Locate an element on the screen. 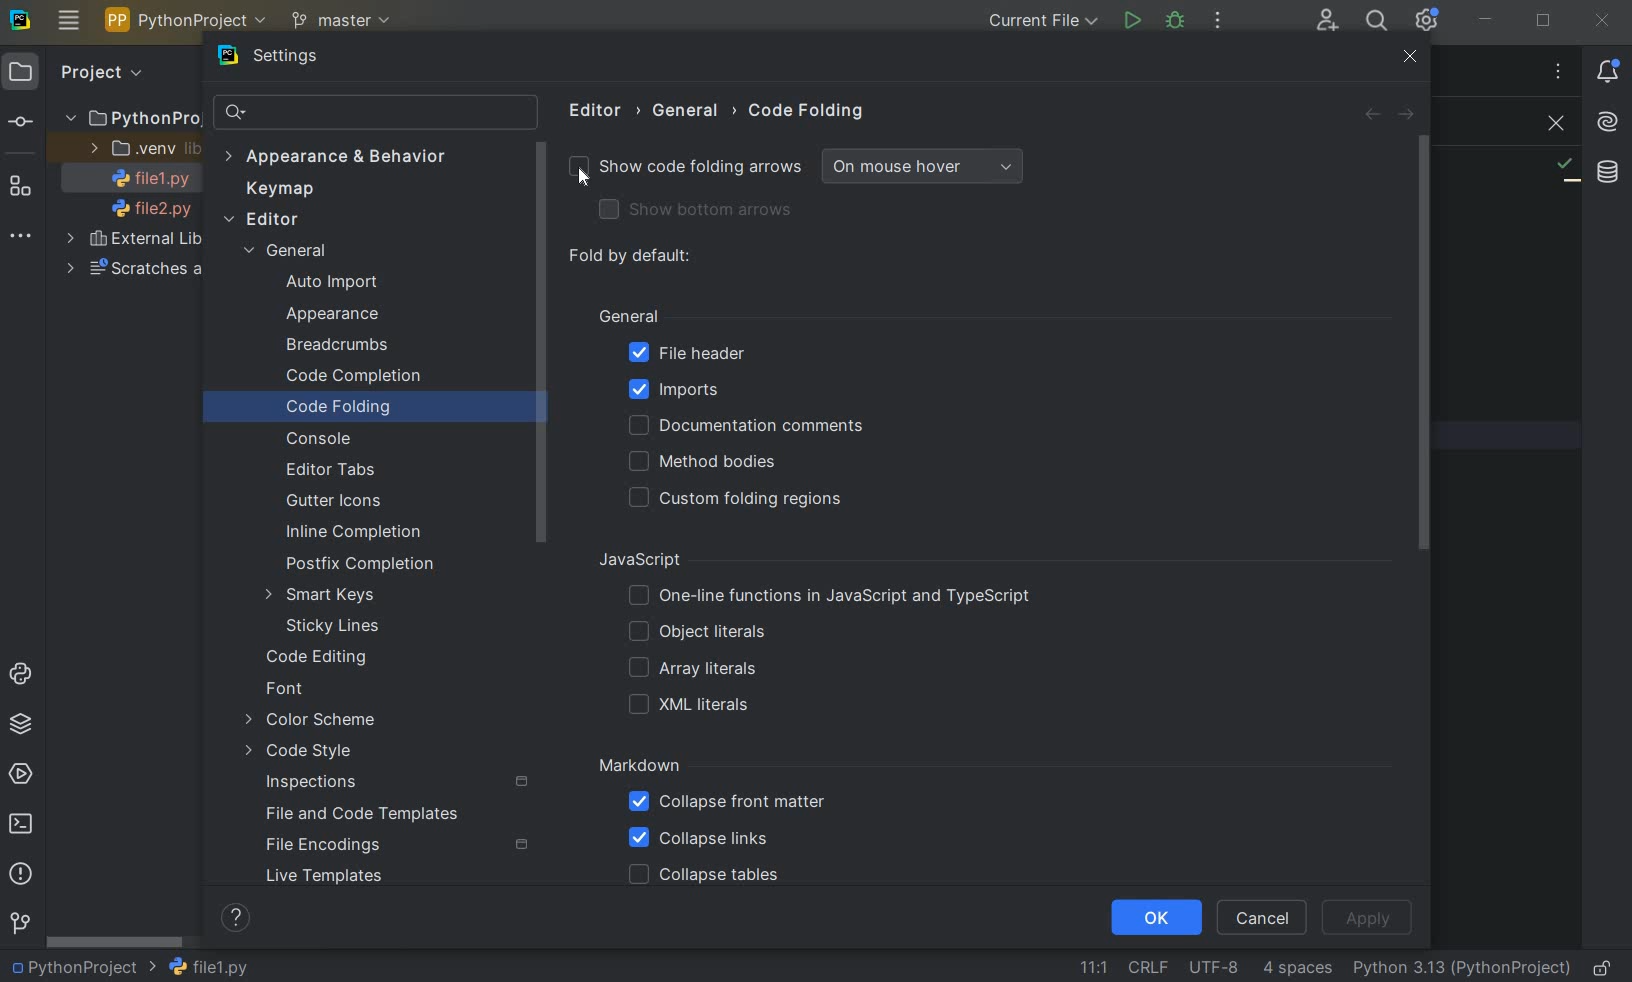 This screenshot has height=982, width=1632. CURRENT INTERPRETER is located at coordinates (1461, 969).